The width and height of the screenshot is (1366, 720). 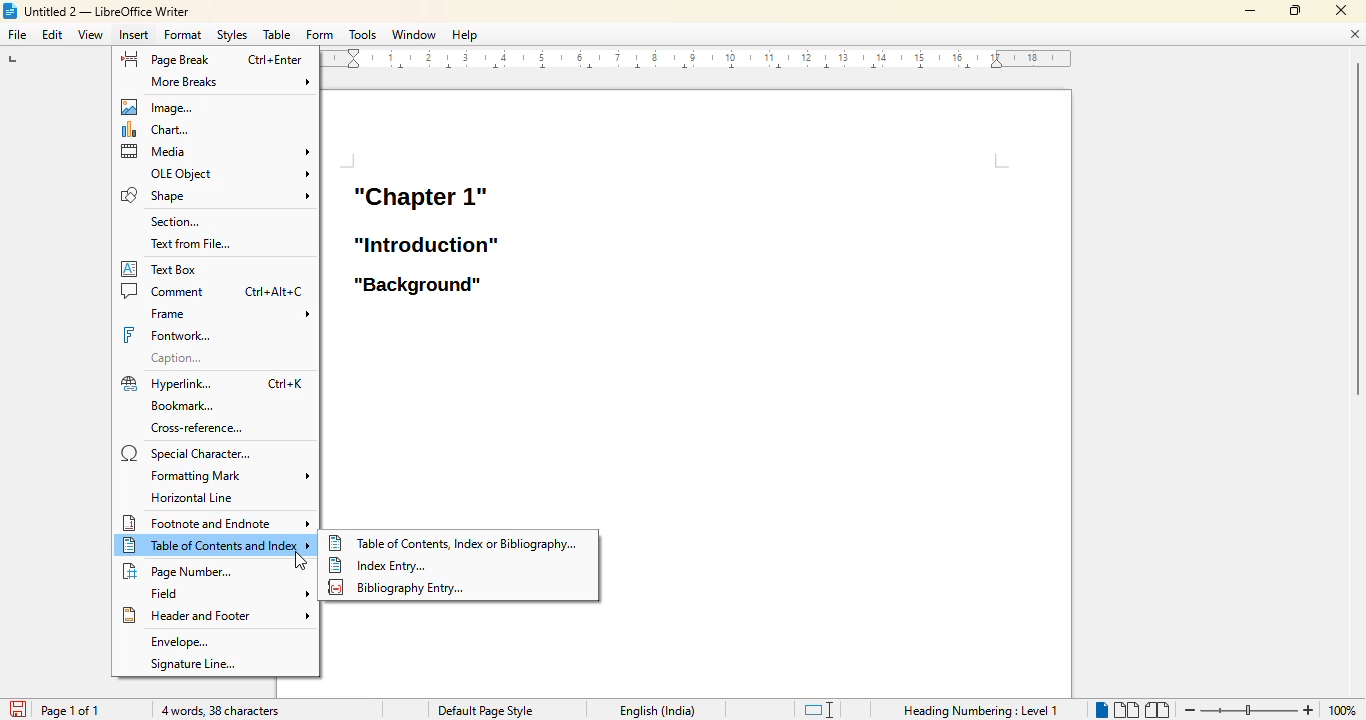 What do you see at coordinates (427, 244) in the screenshot?
I see `heading 2` at bounding box center [427, 244].